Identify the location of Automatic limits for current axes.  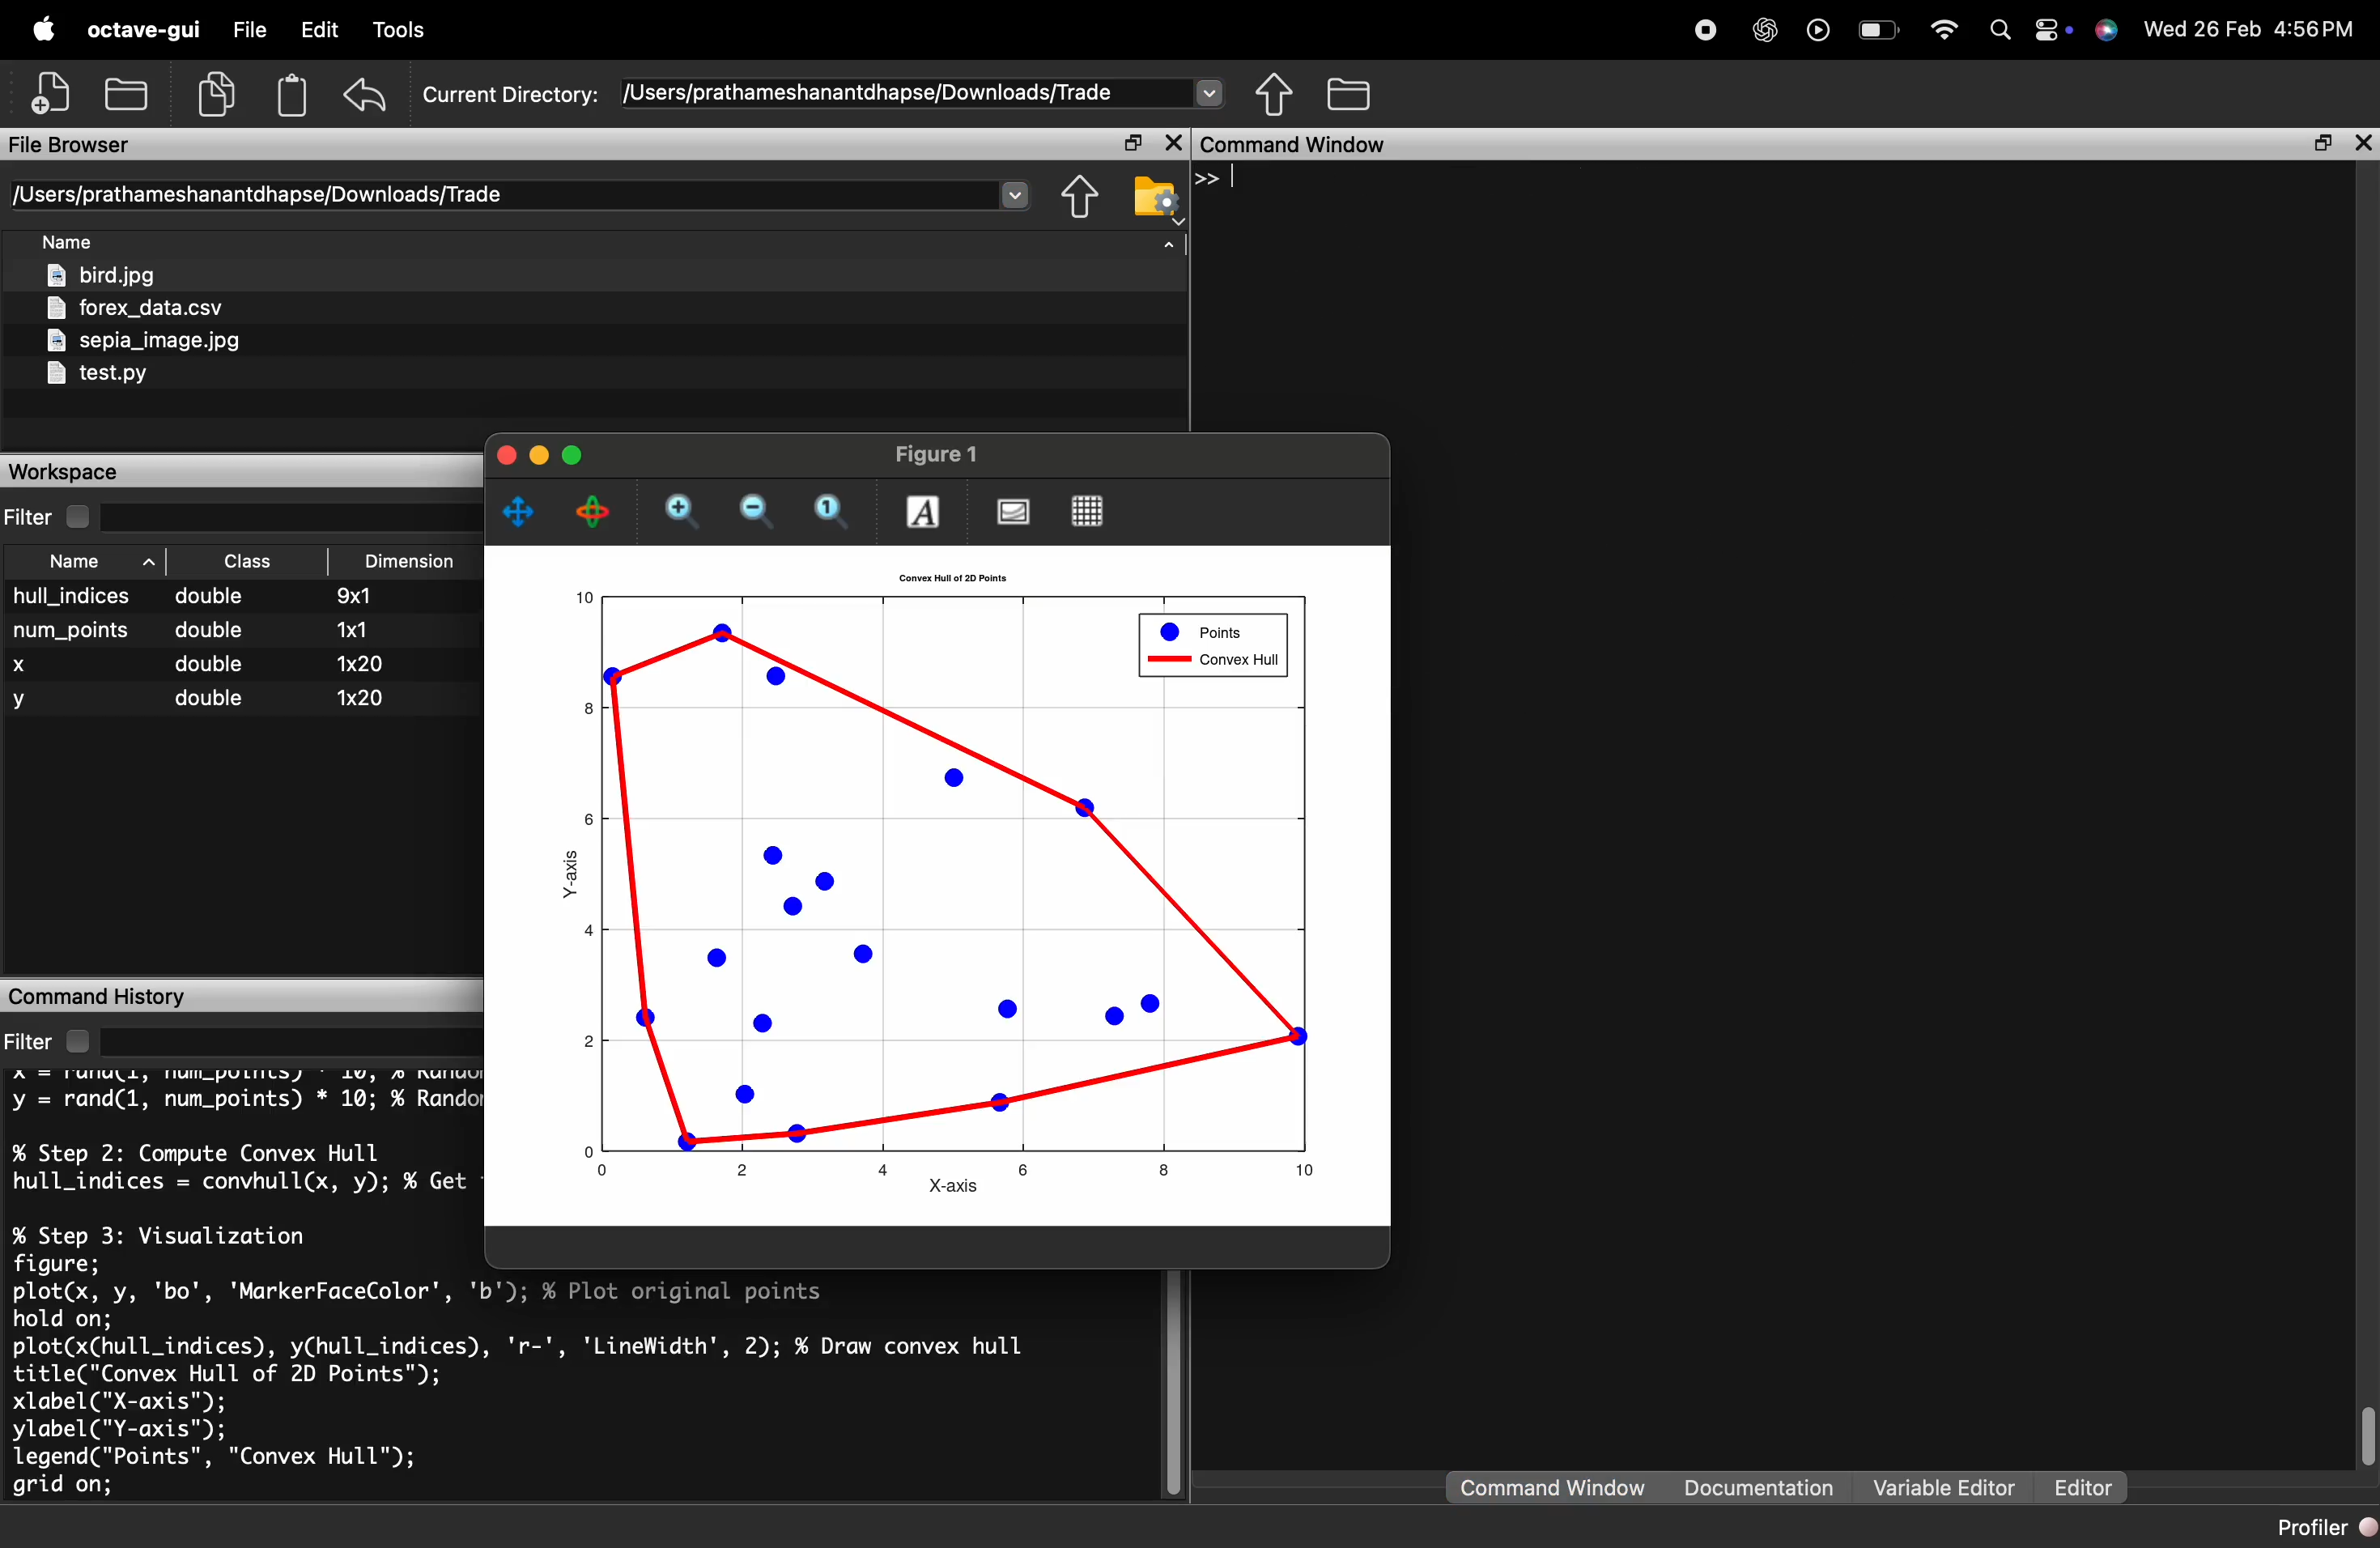
(834, 512).